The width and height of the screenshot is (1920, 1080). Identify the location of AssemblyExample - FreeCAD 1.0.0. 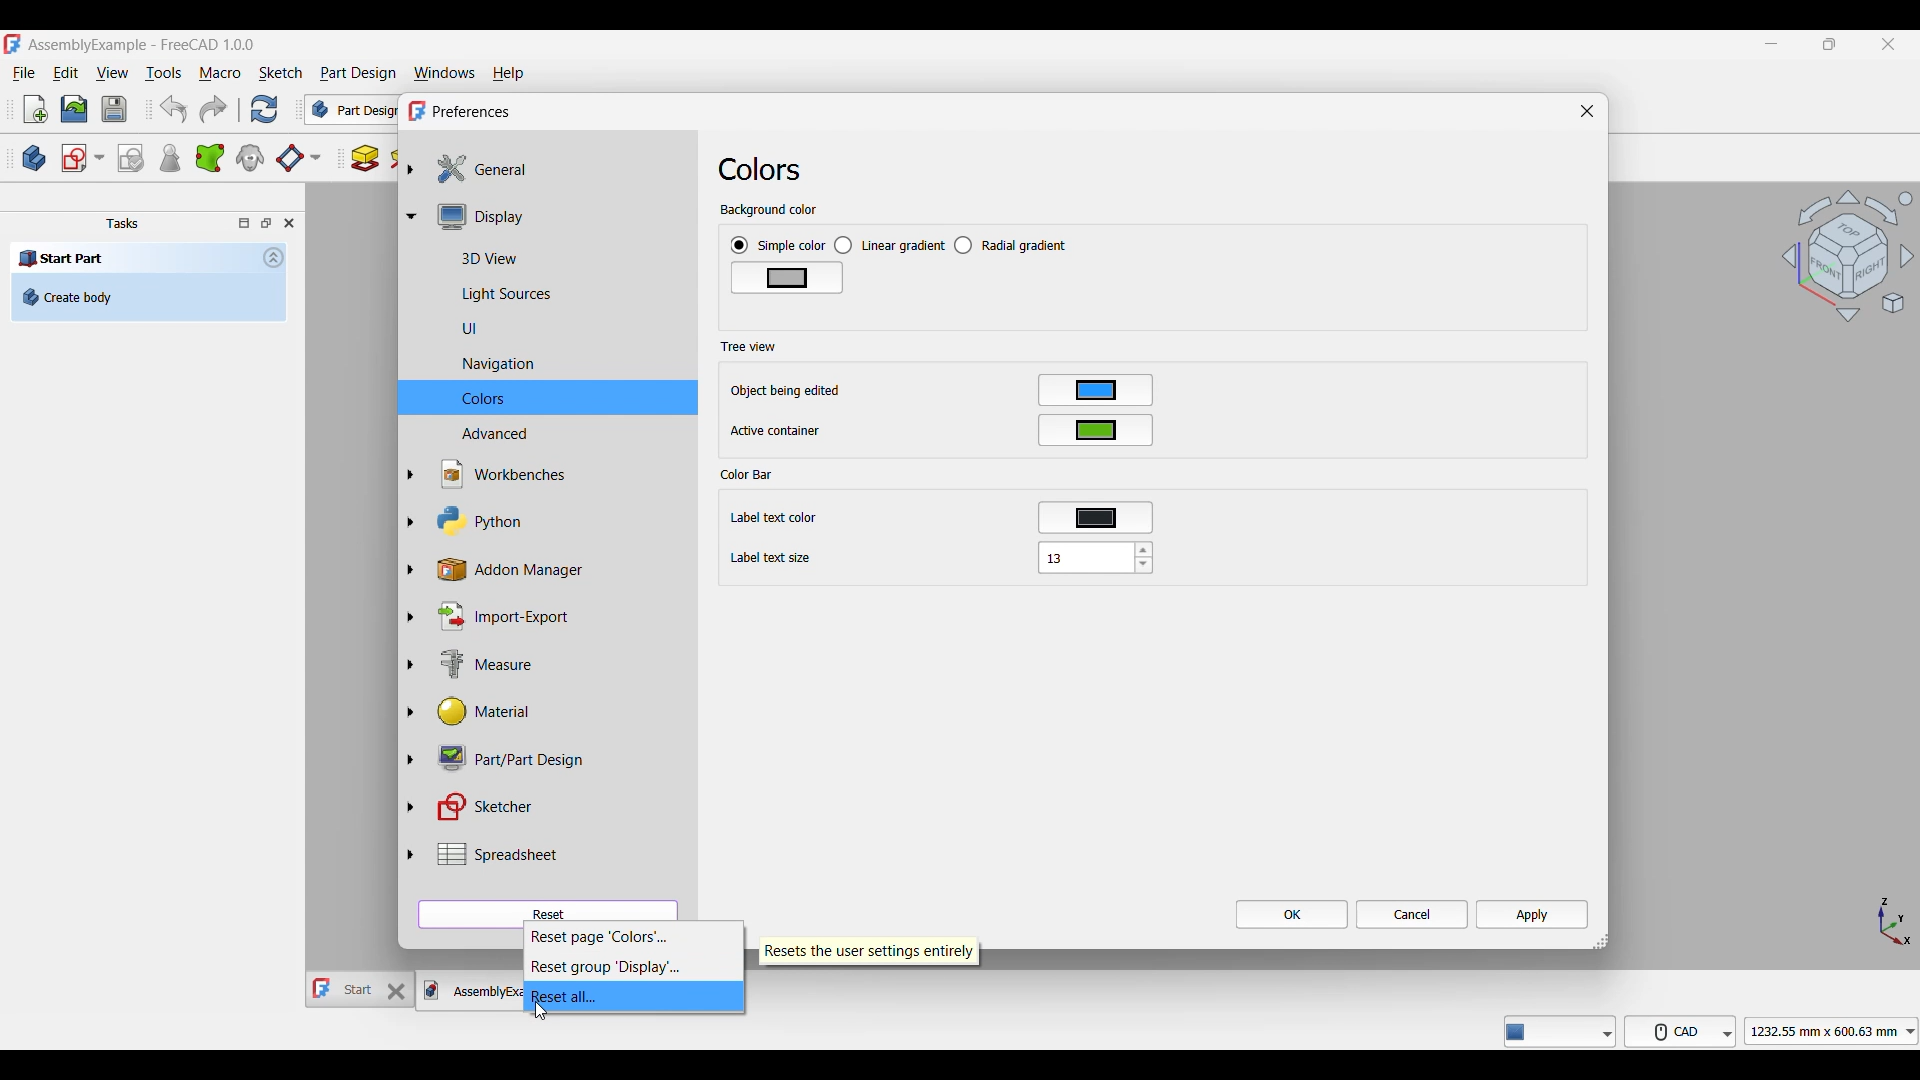
(142, 45).